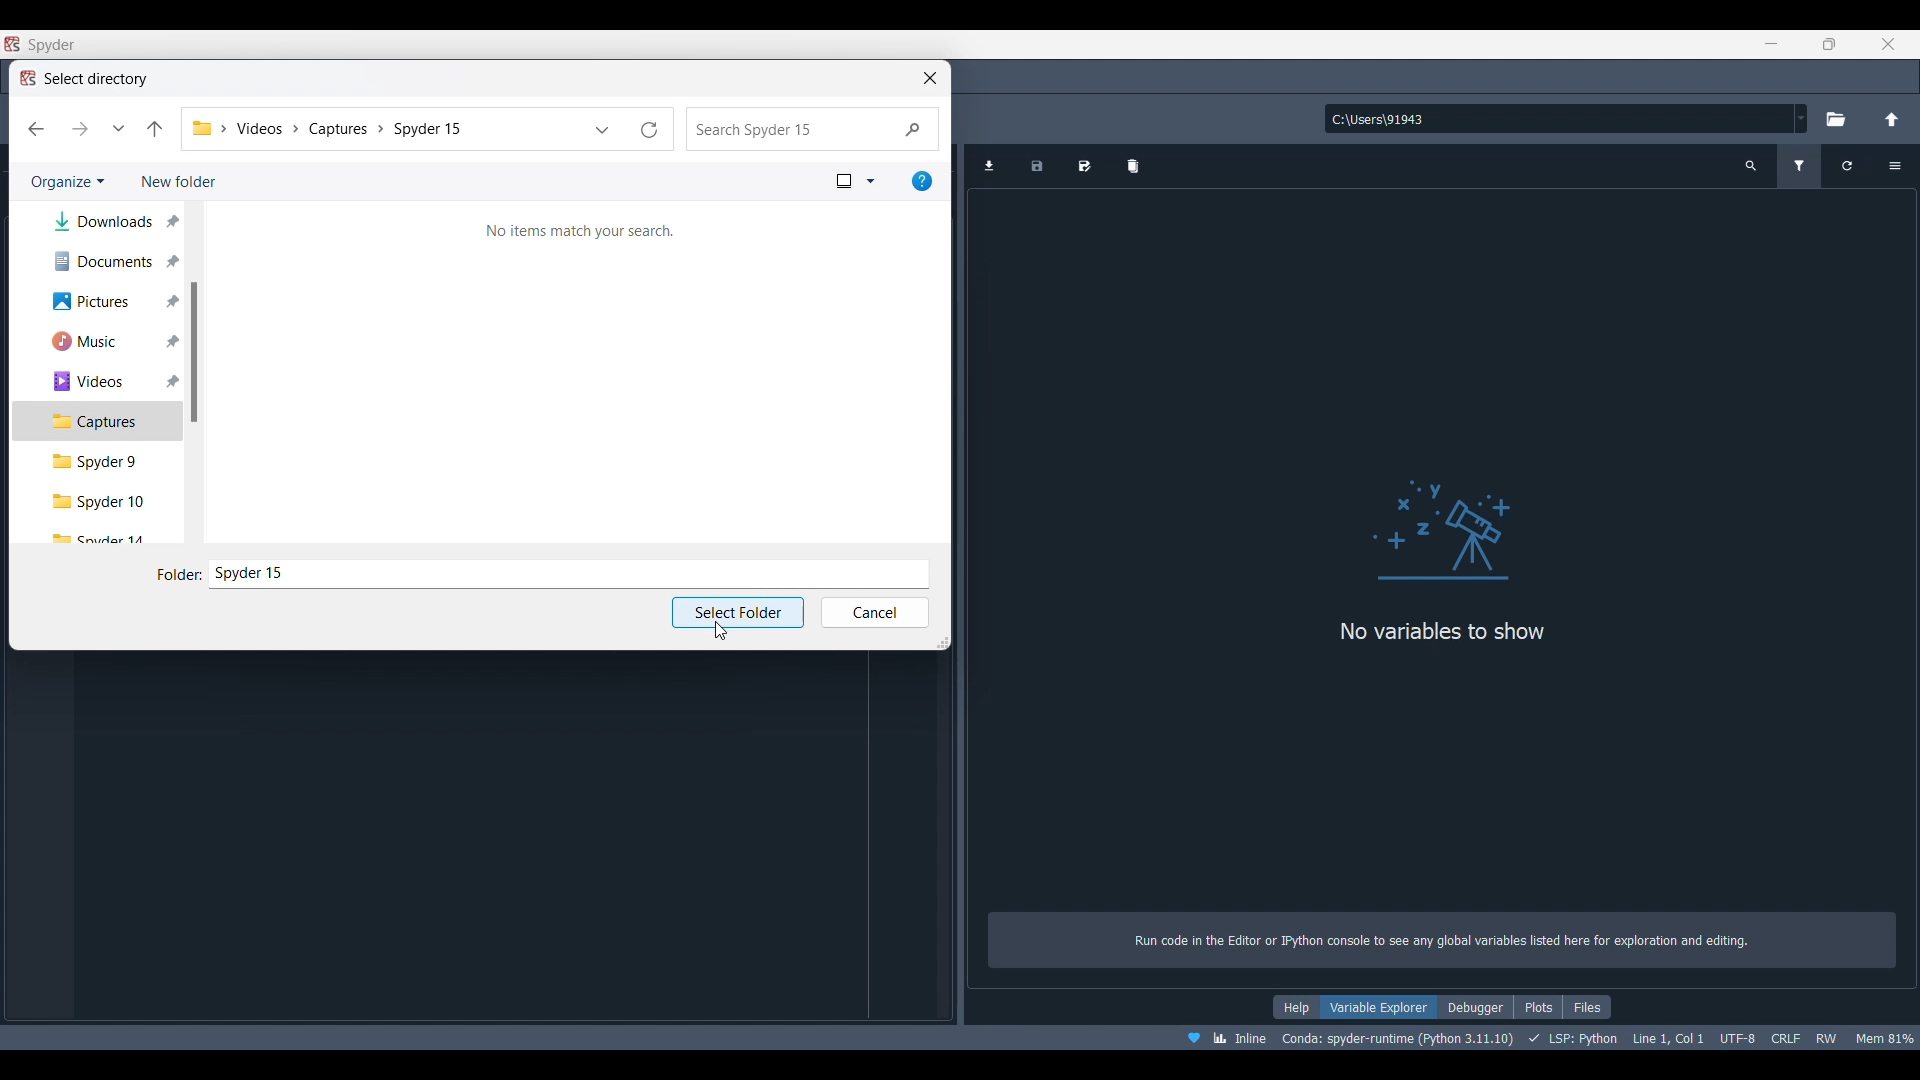 The width and height of the screenshot is (1920, 1080). Describe the element at coordinates (1443, 683) in the screenshot. I see `Logo and description of pane` at that location.